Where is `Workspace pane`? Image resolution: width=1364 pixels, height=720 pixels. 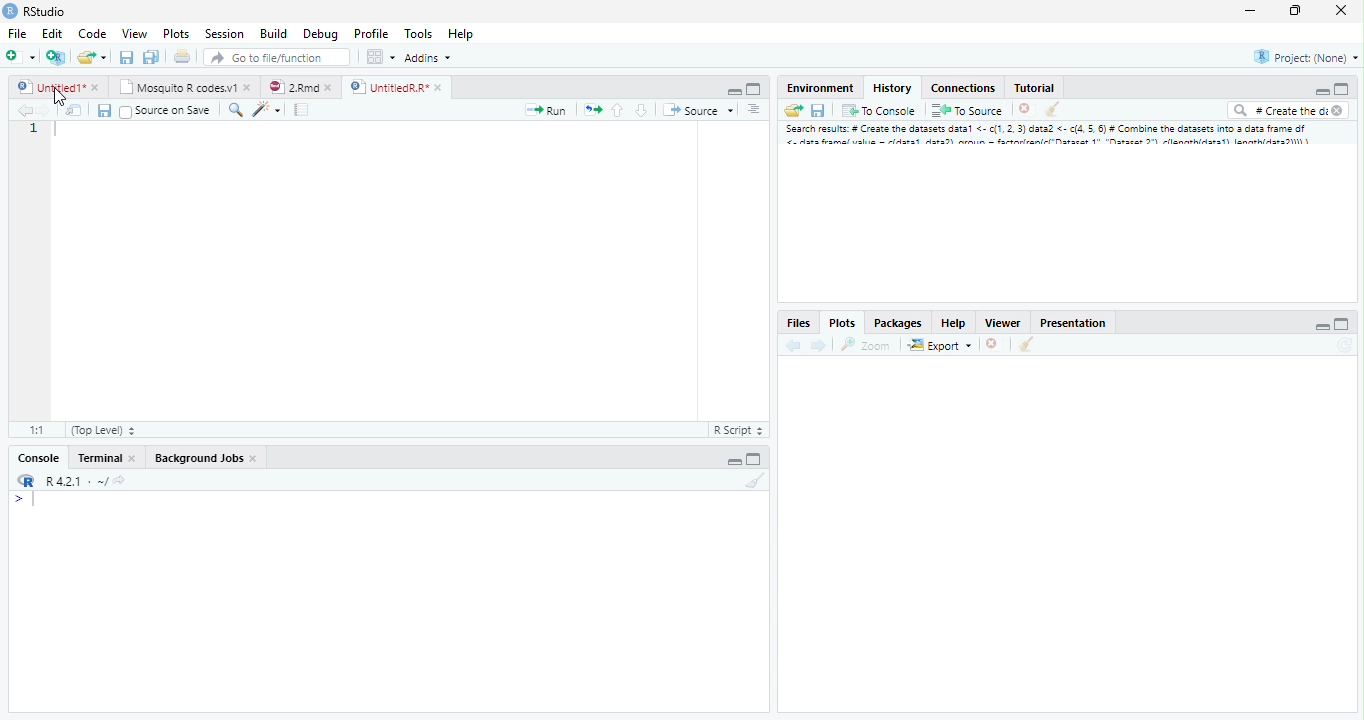 Workspace pane is located at coordinates (381, 58).